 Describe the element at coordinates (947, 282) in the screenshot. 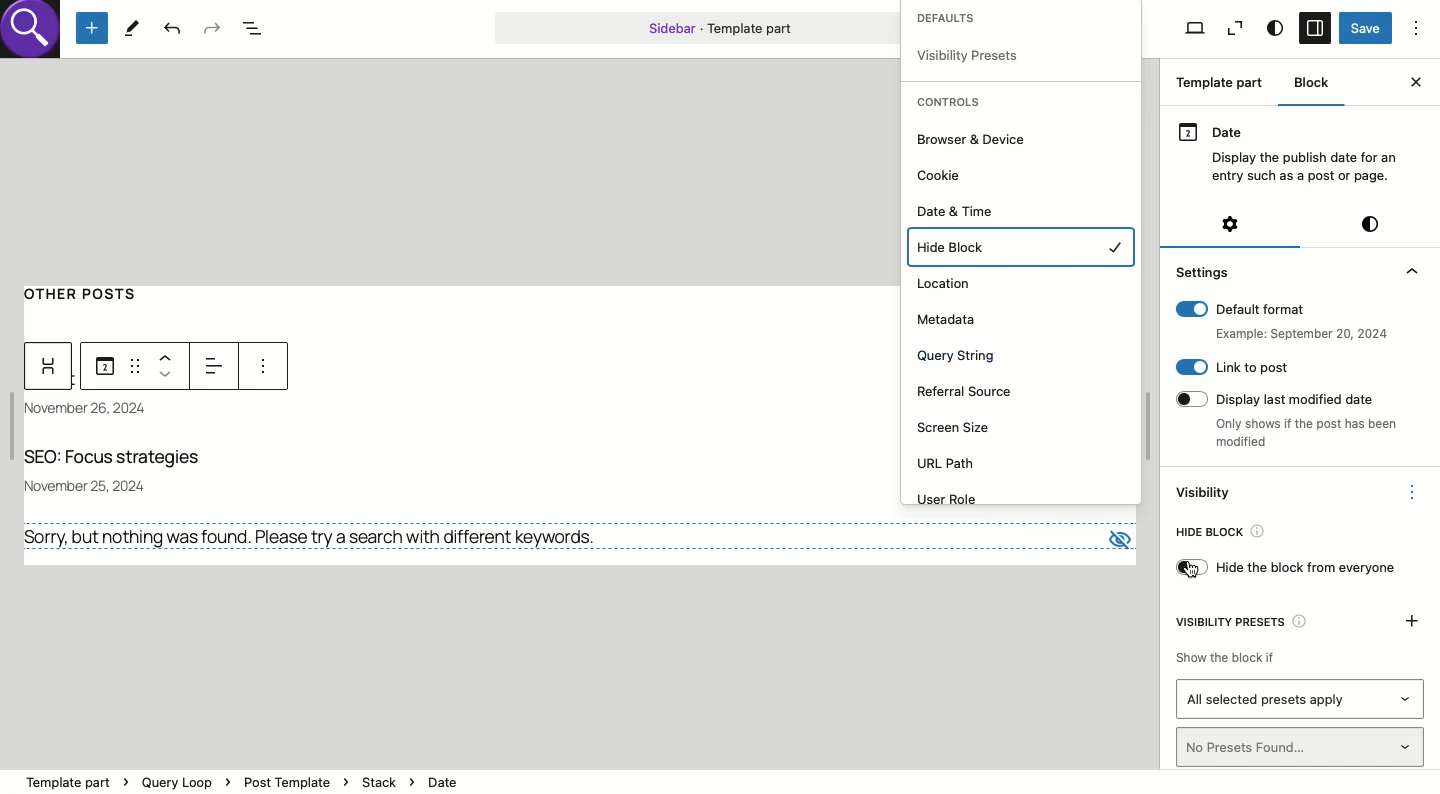

I see `Location` at that location.